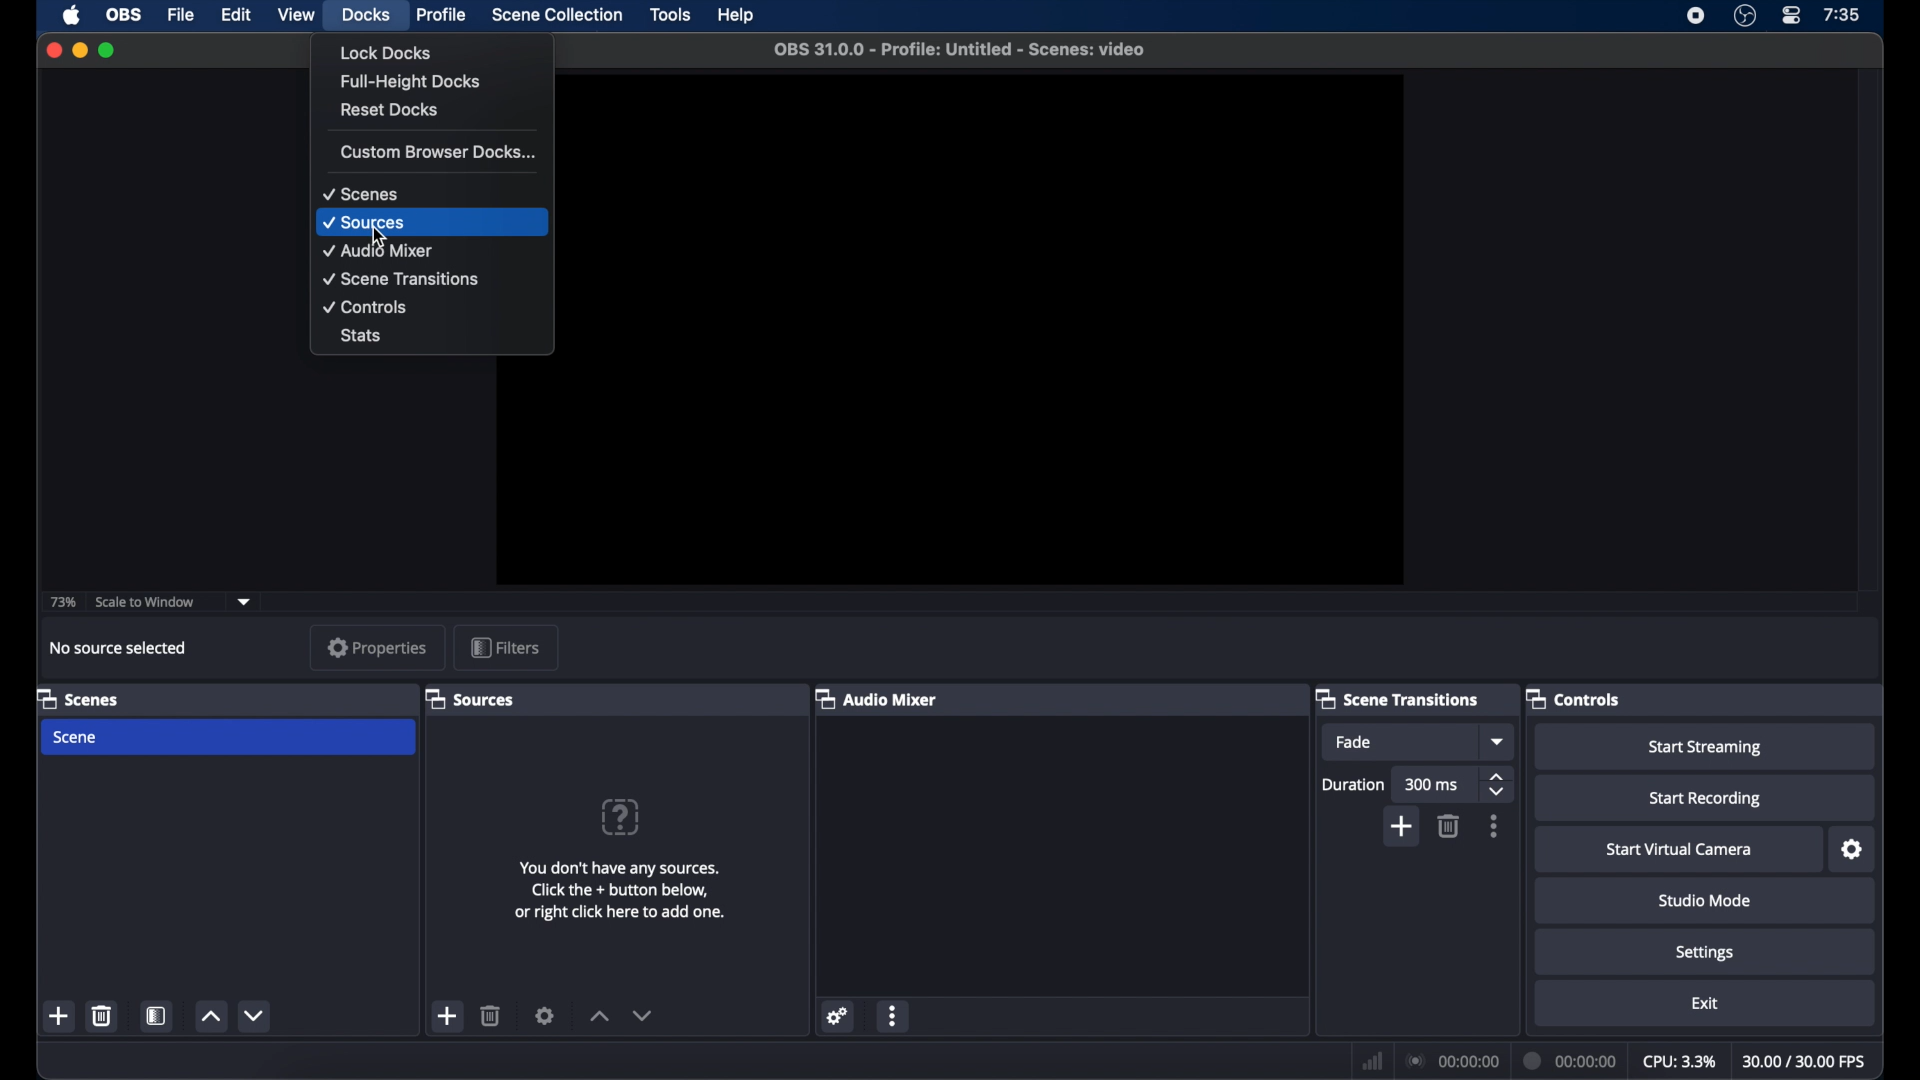  What do you see at coordinates (245, 603) in the screenshot?
I see `dropdown` at bounding box center [245, 603].